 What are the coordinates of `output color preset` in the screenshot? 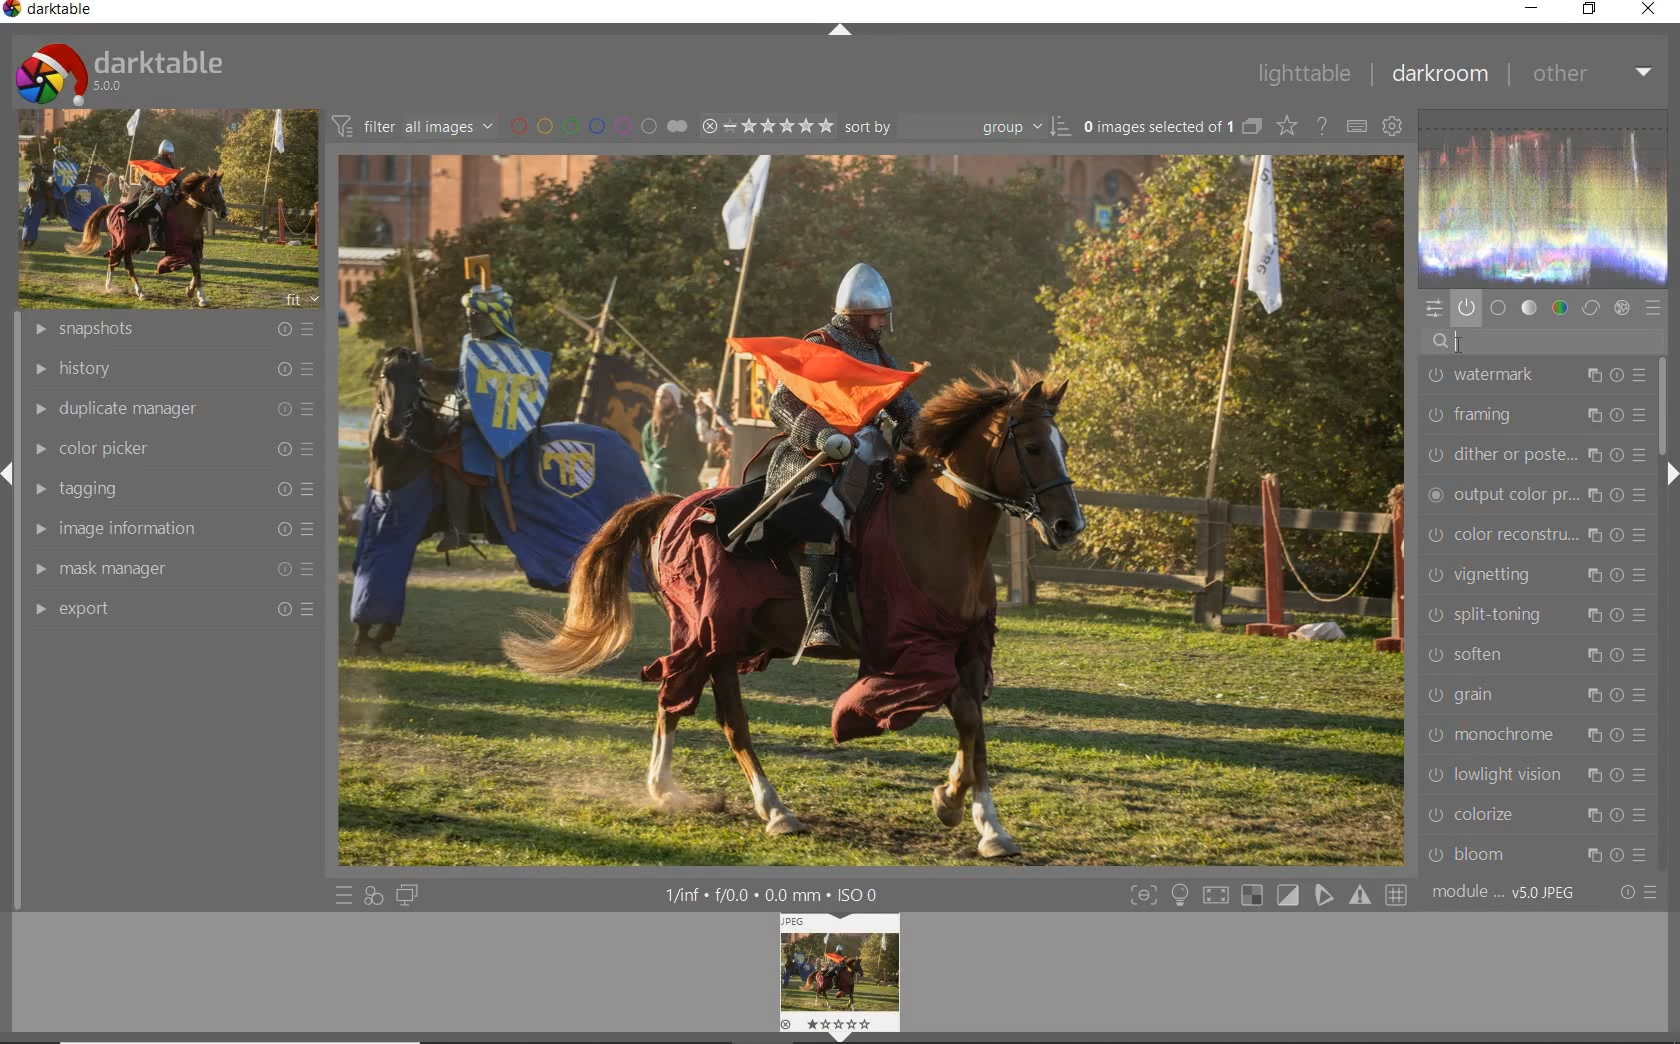 It's located at (1531, 494).